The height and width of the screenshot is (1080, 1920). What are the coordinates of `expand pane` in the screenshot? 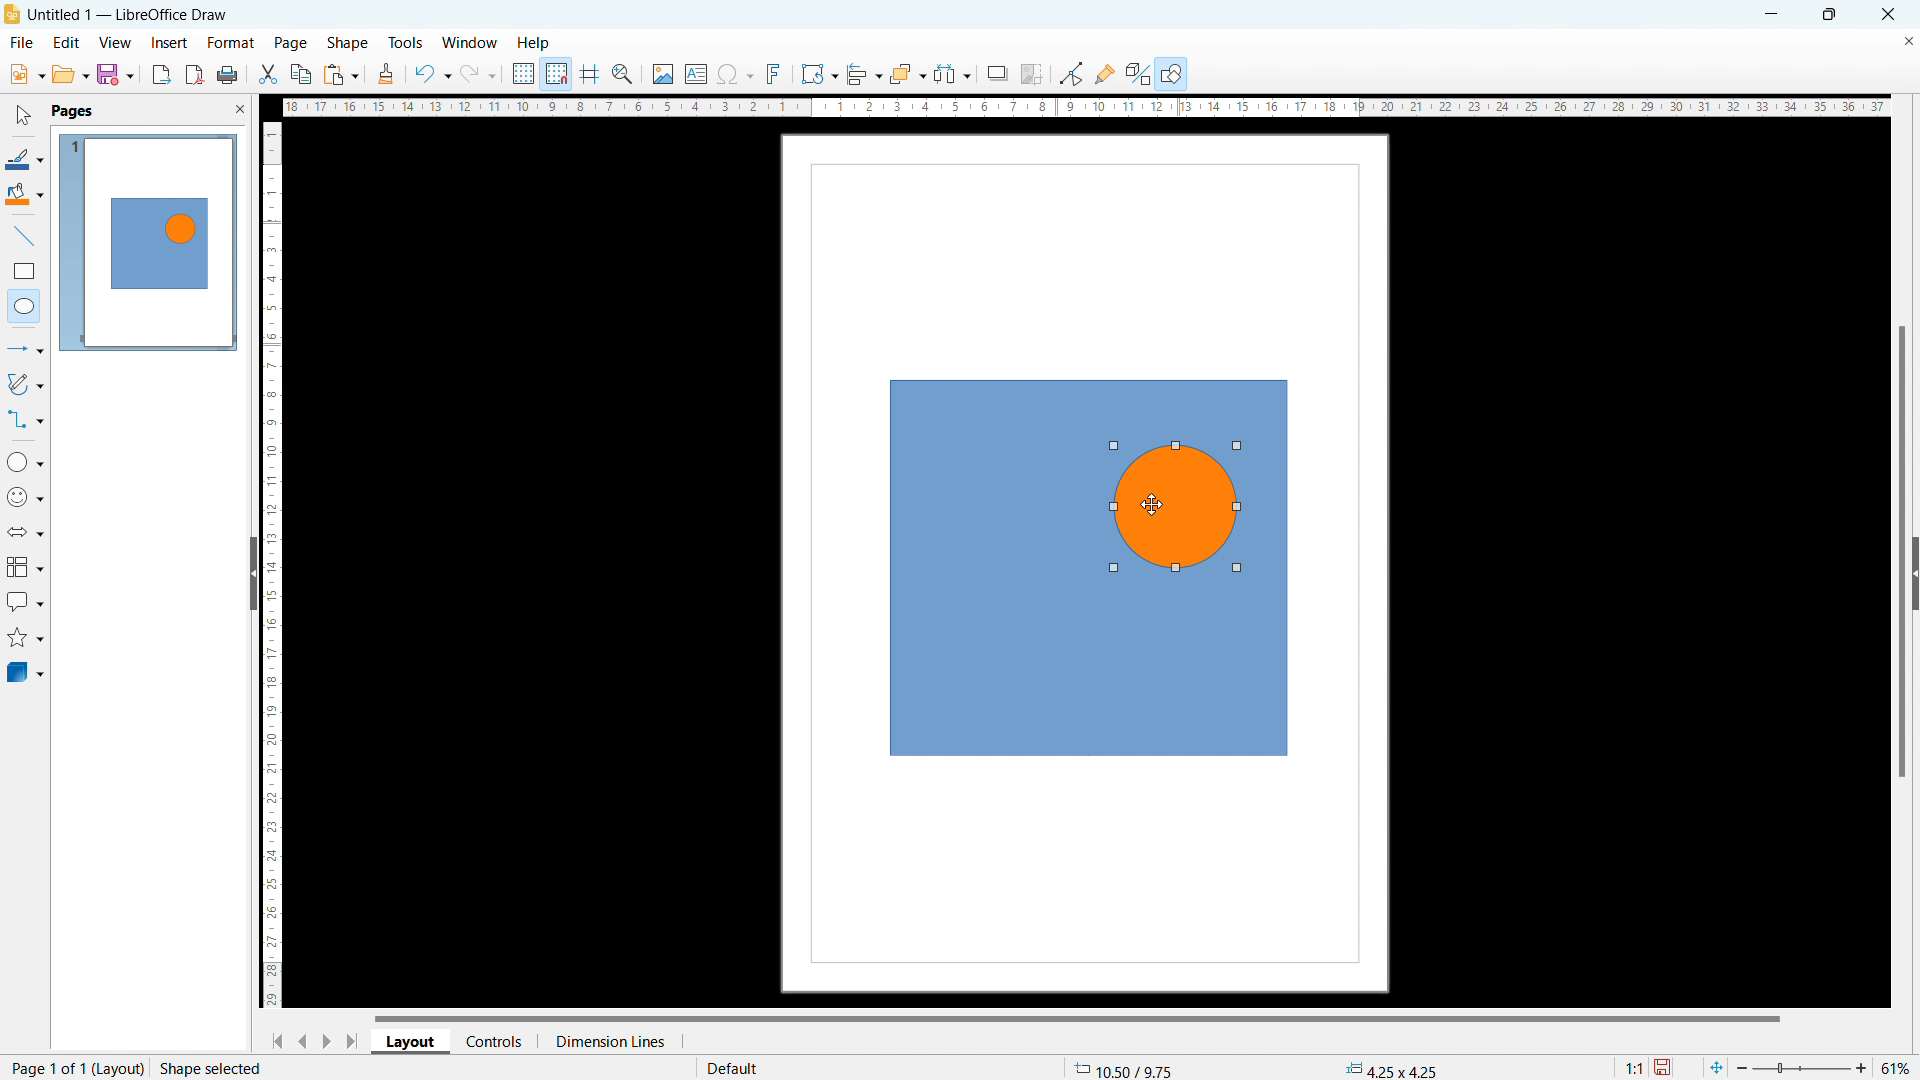 It's located at (1914, 574).